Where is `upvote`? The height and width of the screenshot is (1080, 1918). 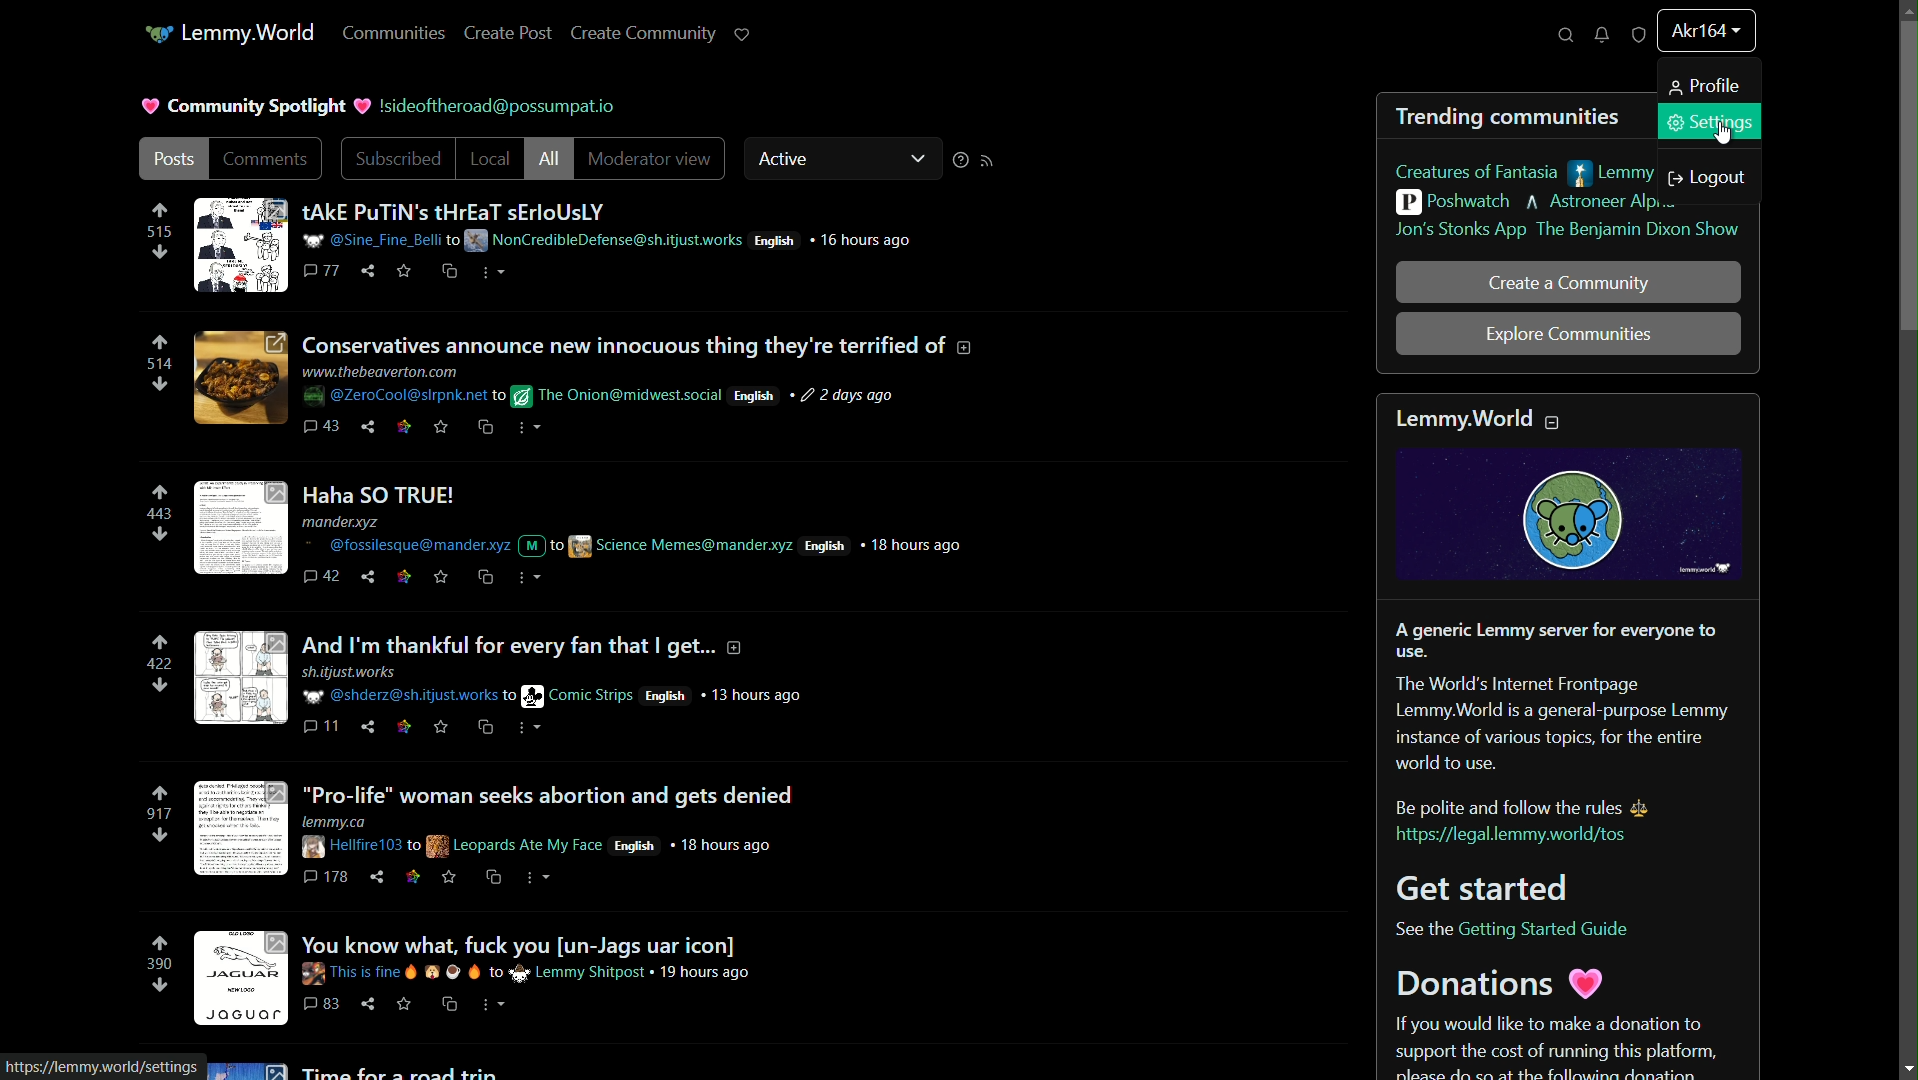
upvote is located at coordinates (162, 797).